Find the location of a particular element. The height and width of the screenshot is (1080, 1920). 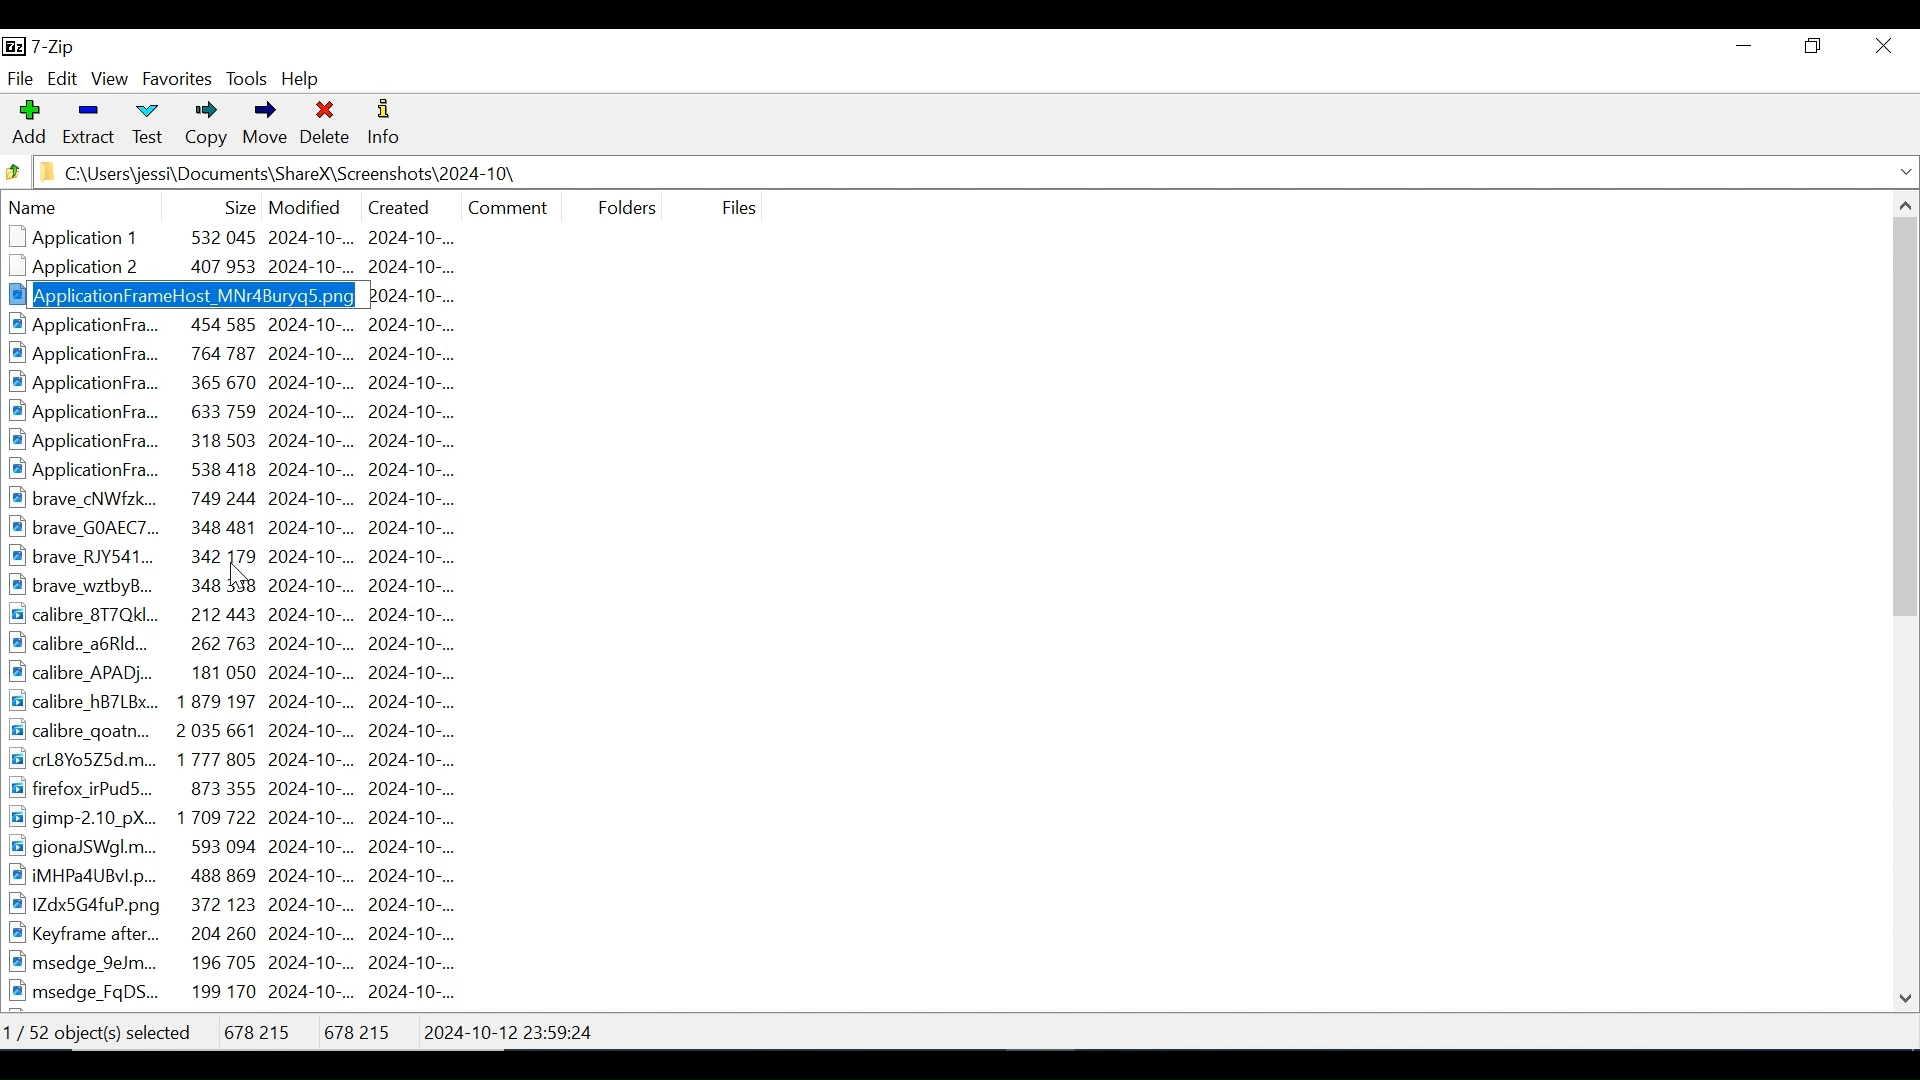

ApplicationFra.. 538 418 2024-10-.. 2024-10-... is located at coordinates (249, 470).